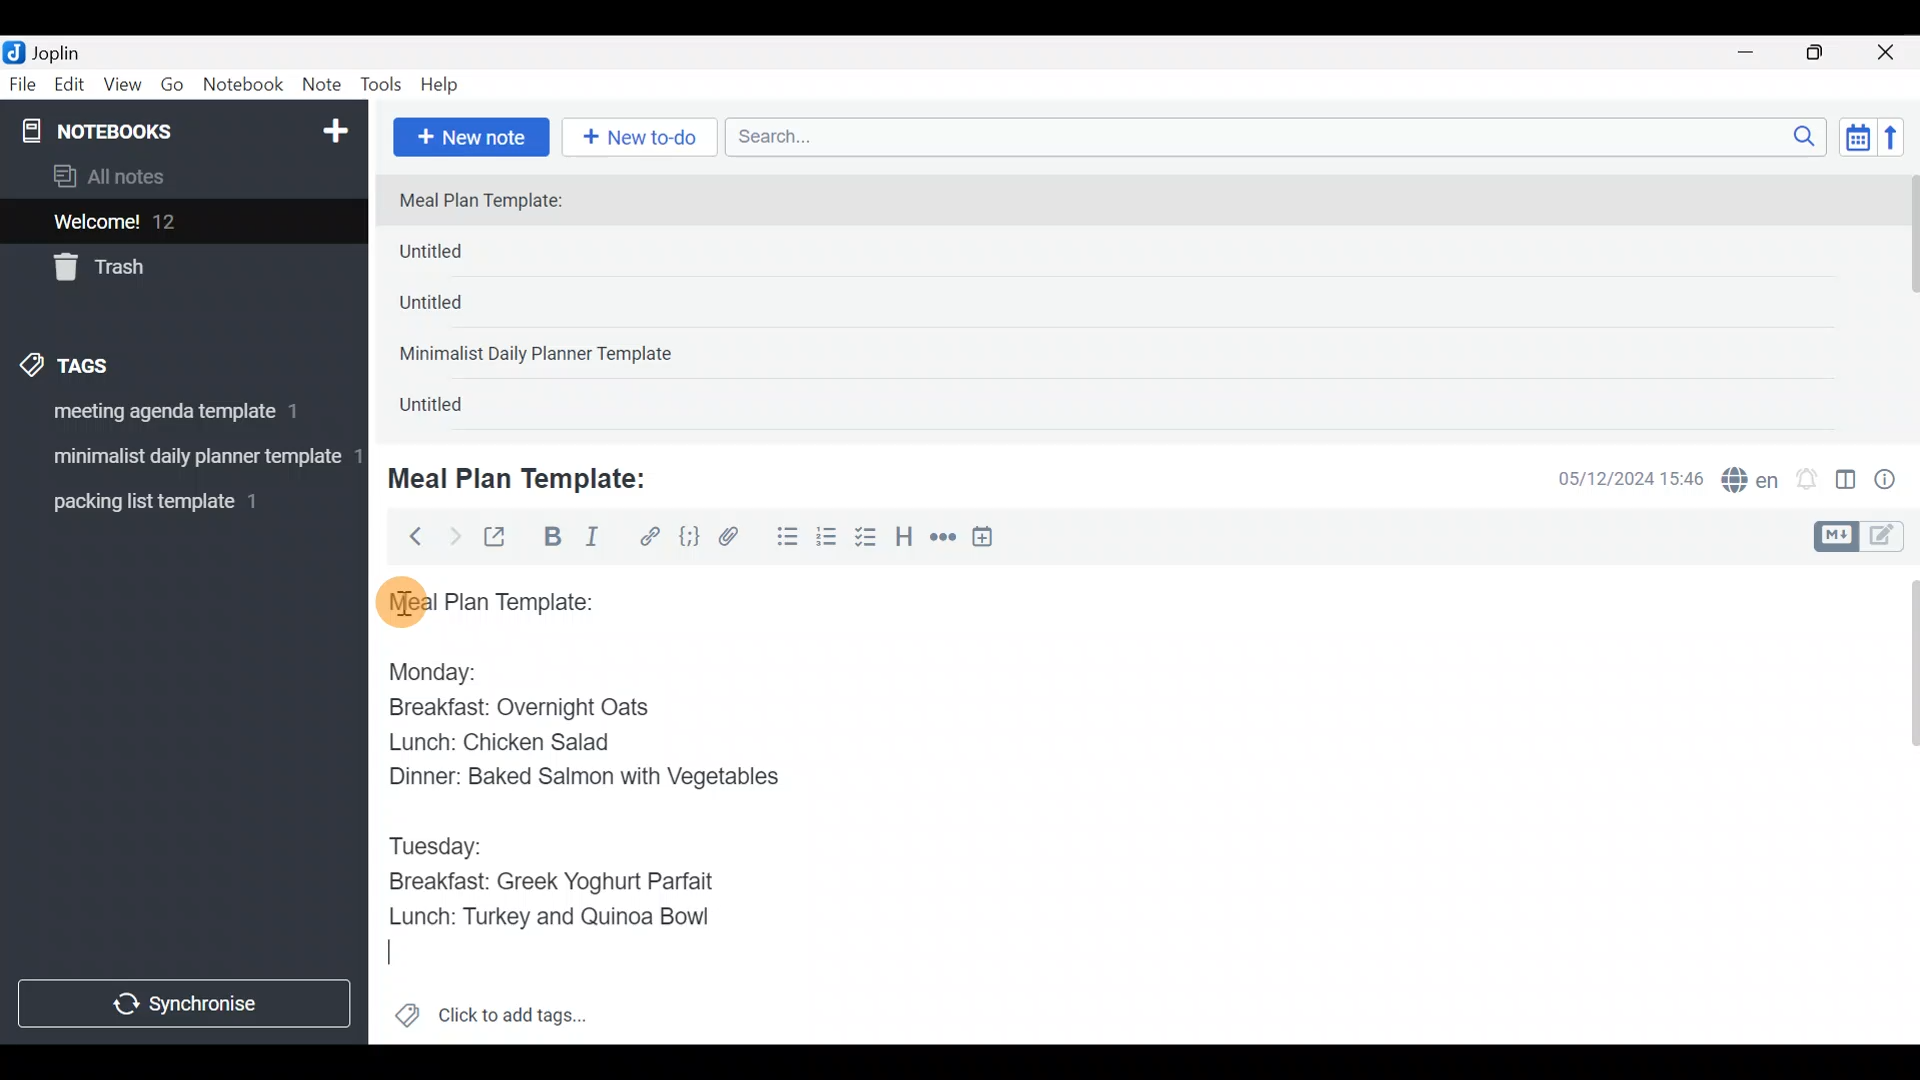 This screenshot has width=1920, height=1080. I want to click on Notebooks, so click(141, 130).